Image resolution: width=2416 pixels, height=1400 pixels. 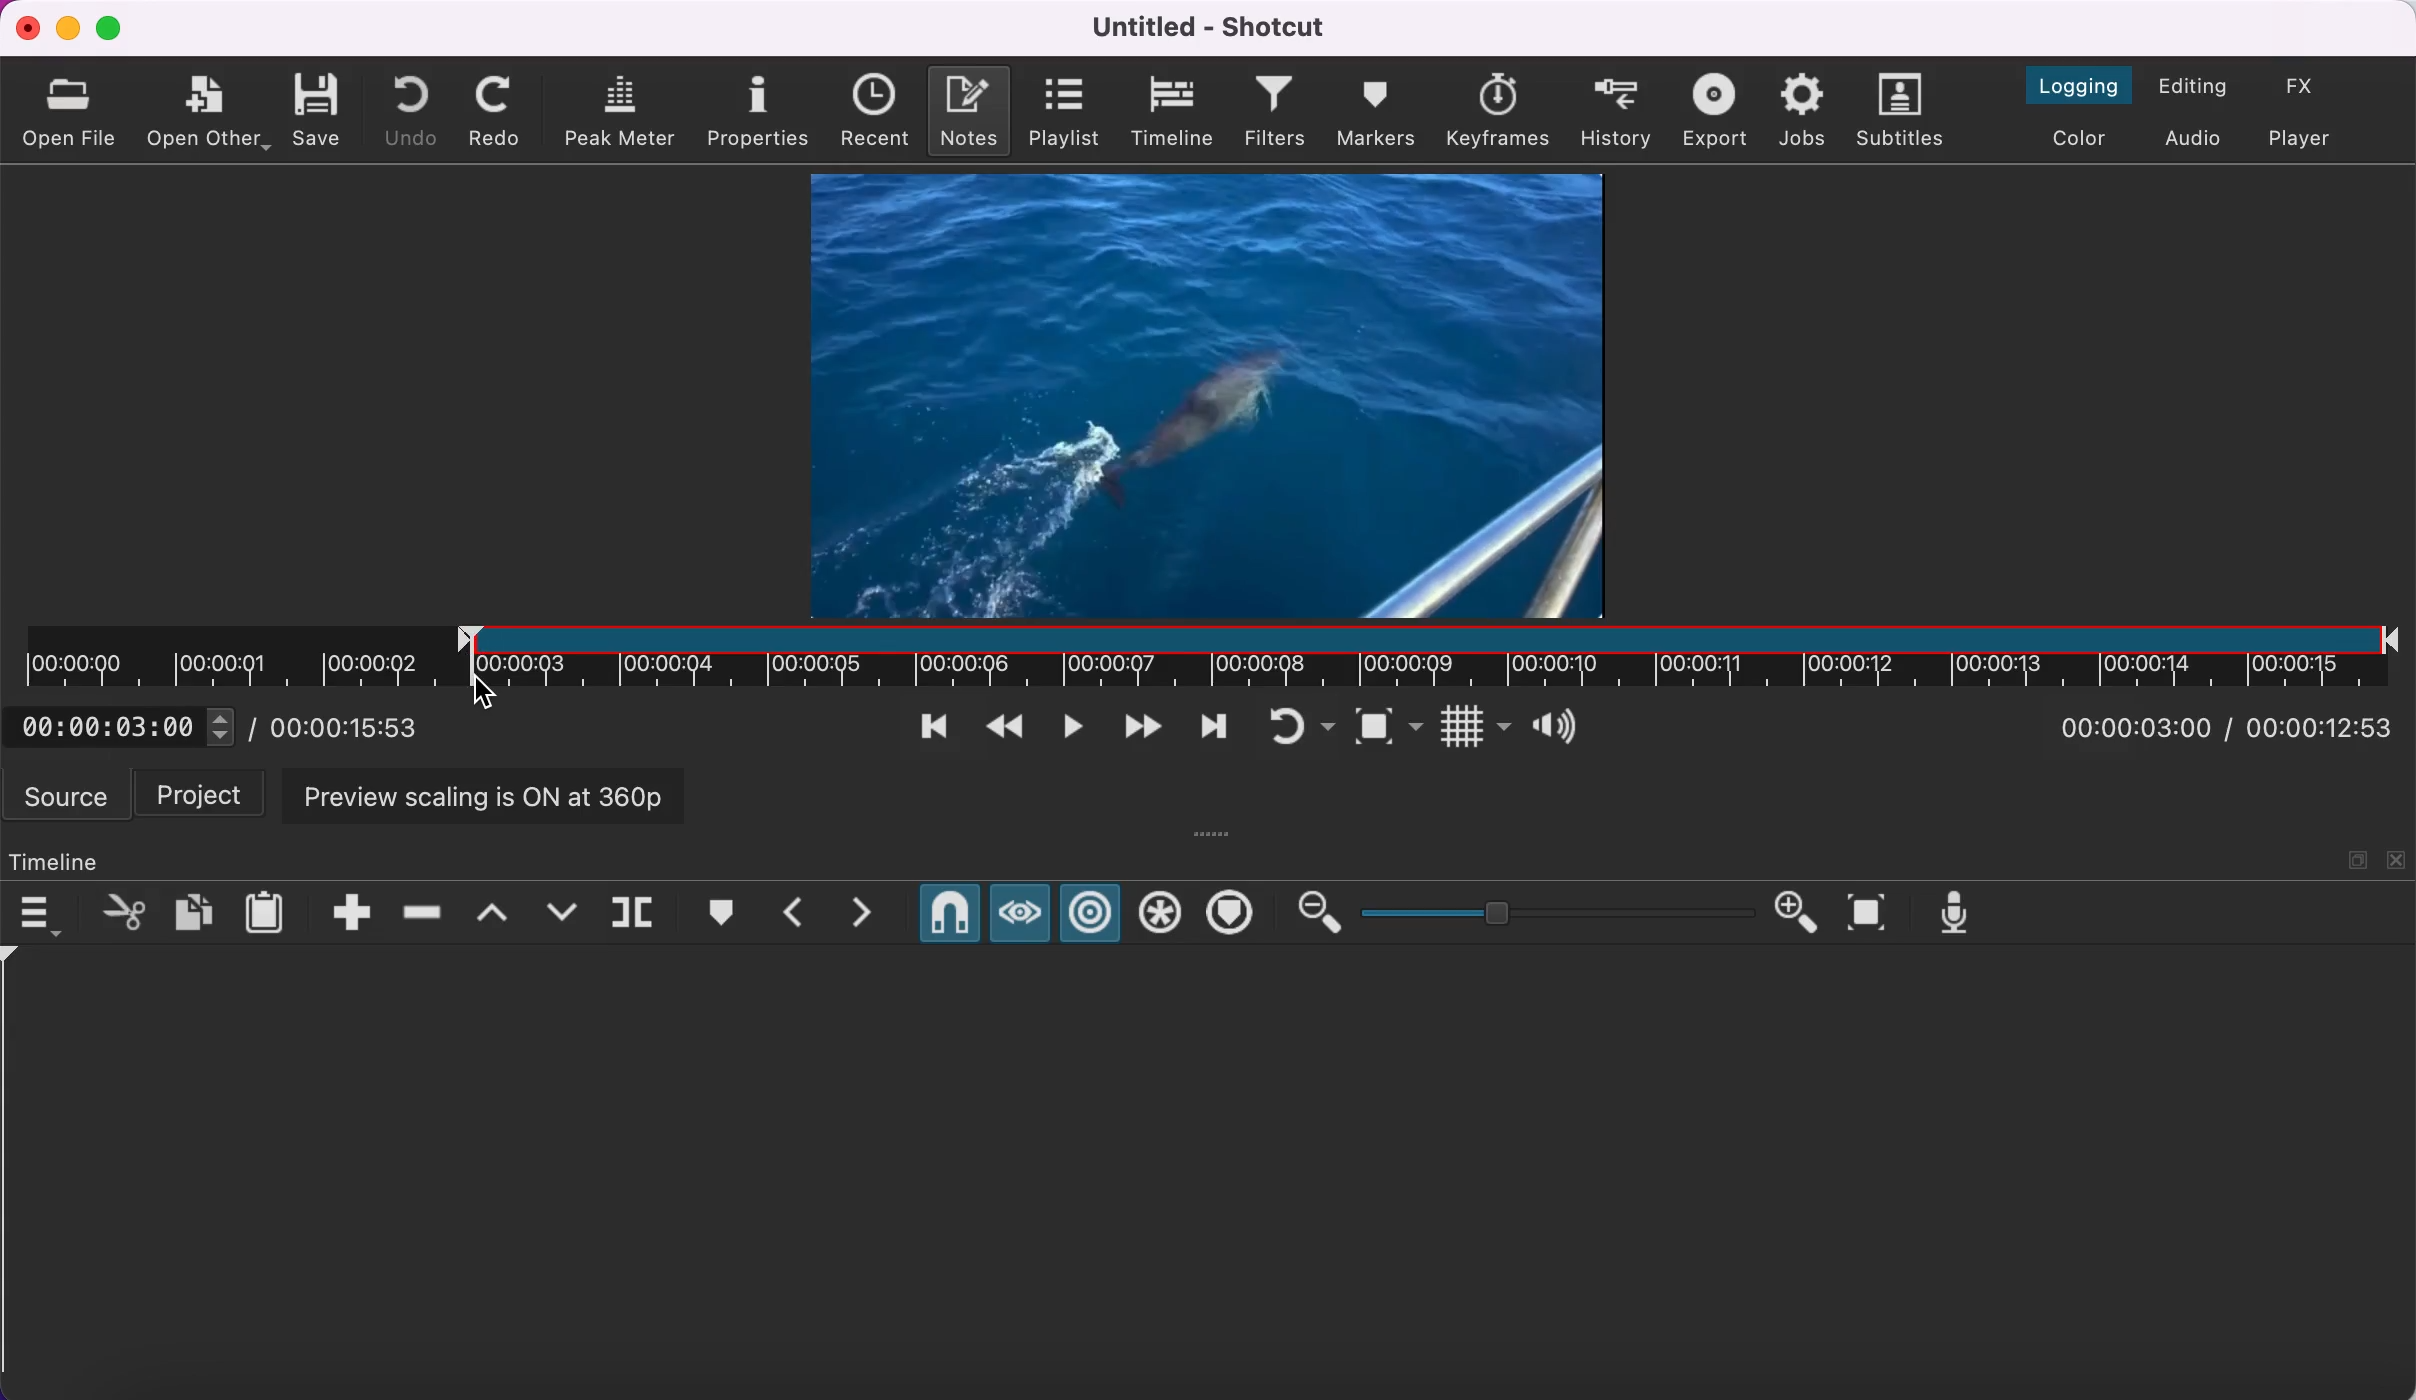 What do you see at coordinates (74, 107) in the screenshot?
I see `open file` at bounding box center [74, 107].